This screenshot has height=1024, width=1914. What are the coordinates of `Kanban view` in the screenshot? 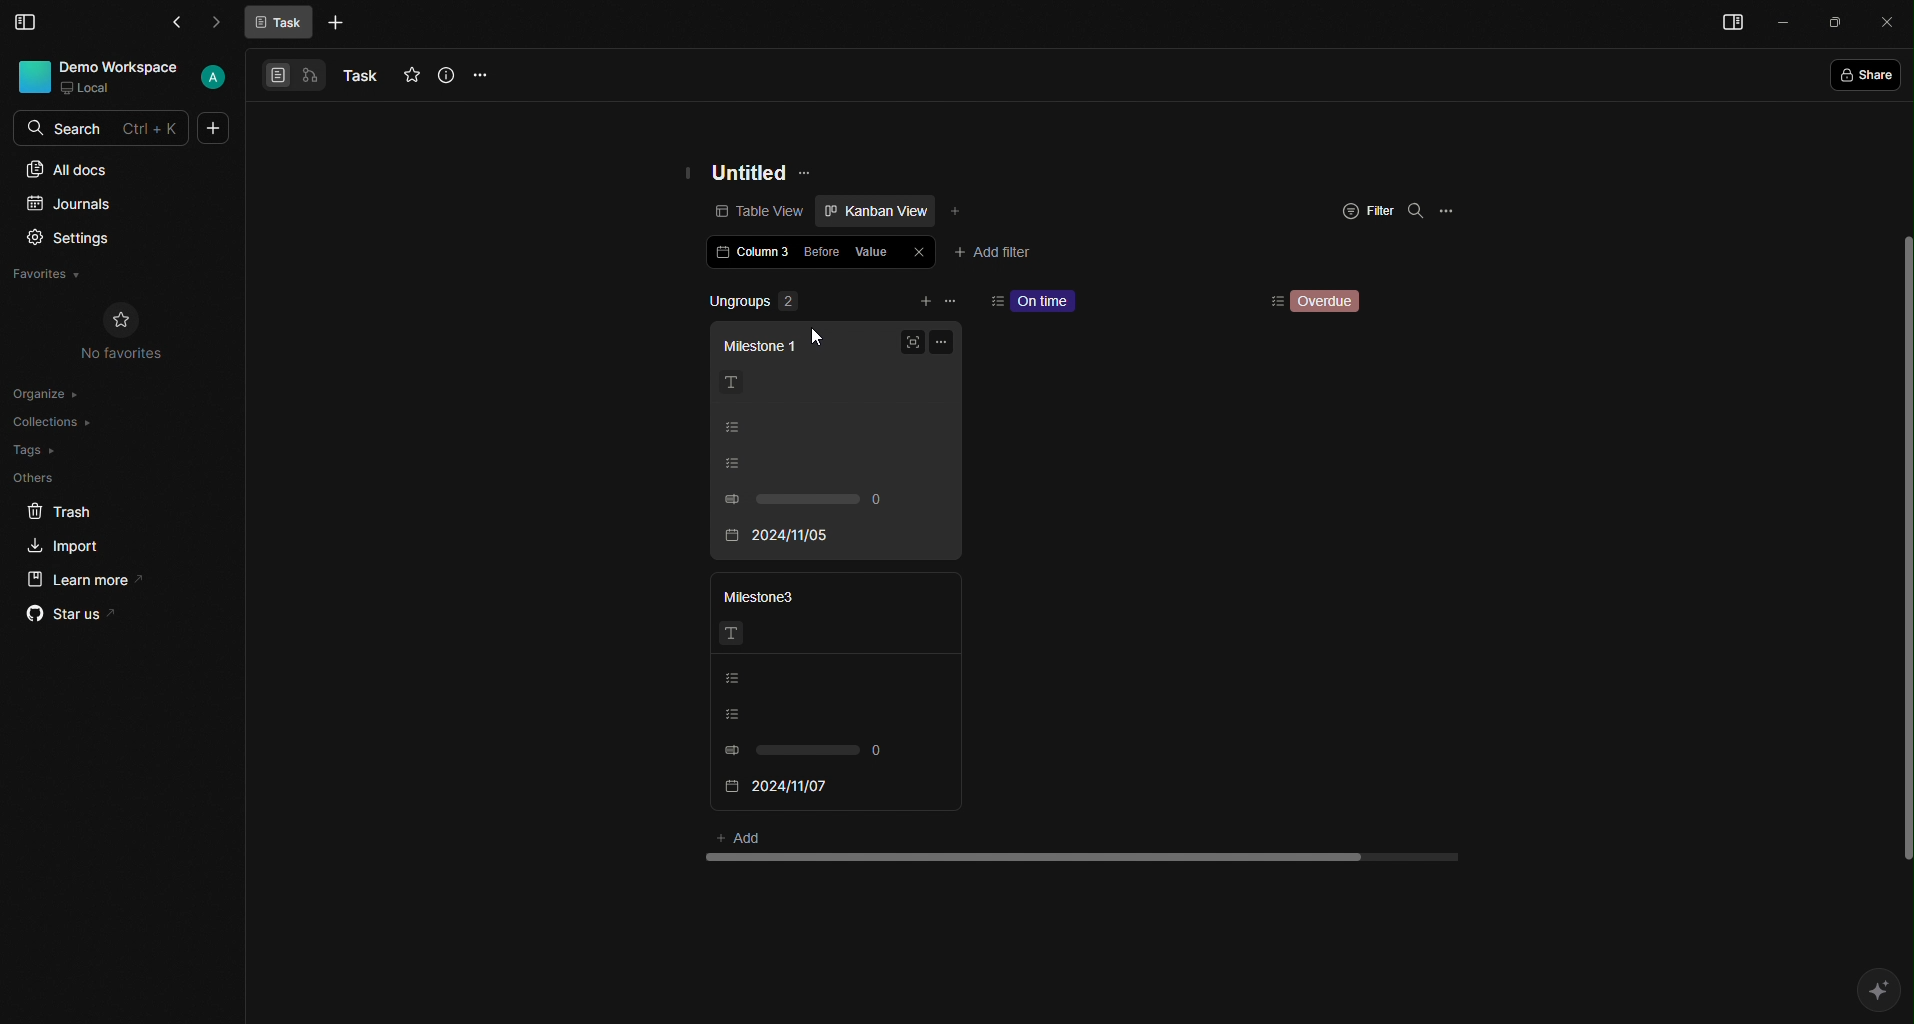 It's located at (873, 210).